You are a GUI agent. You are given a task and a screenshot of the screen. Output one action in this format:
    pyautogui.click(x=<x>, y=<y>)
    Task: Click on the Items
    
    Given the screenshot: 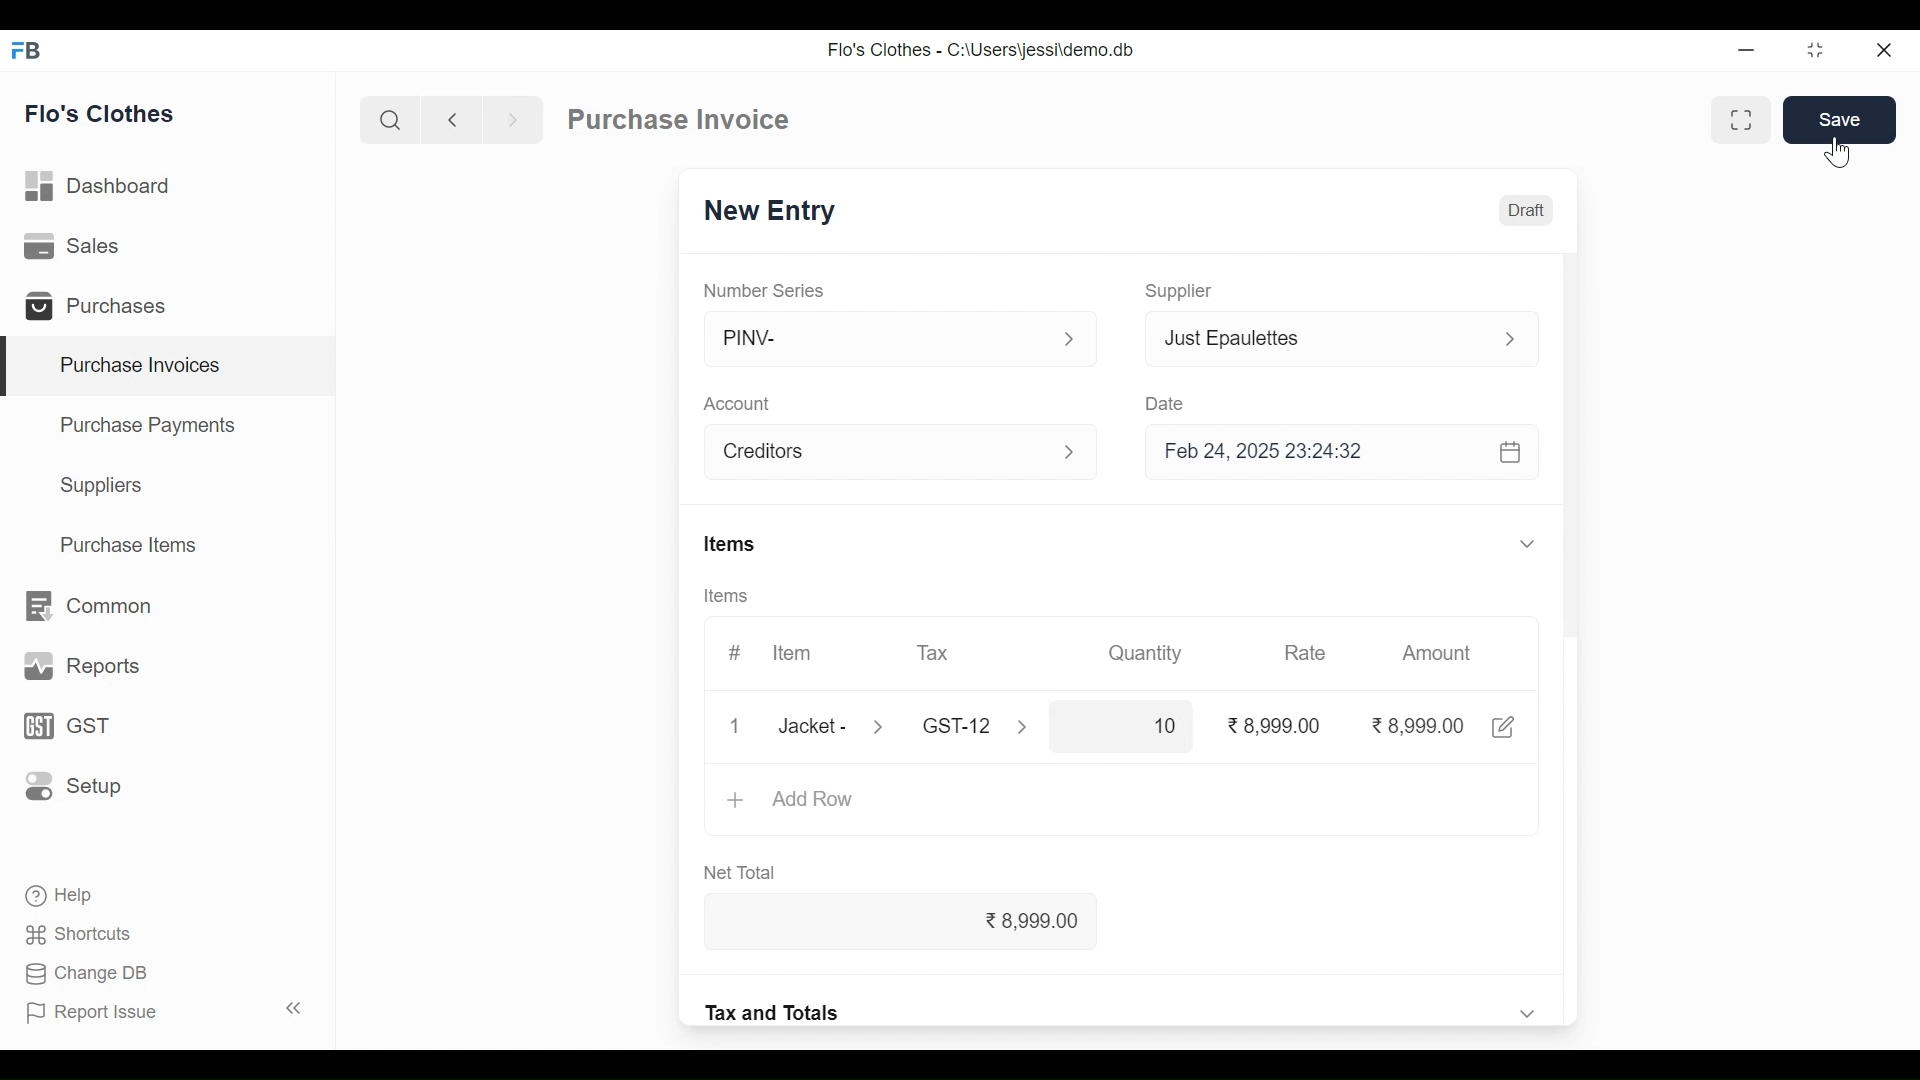 What is the action you would take?
    pyautogui.click(x=724, y=596)
    